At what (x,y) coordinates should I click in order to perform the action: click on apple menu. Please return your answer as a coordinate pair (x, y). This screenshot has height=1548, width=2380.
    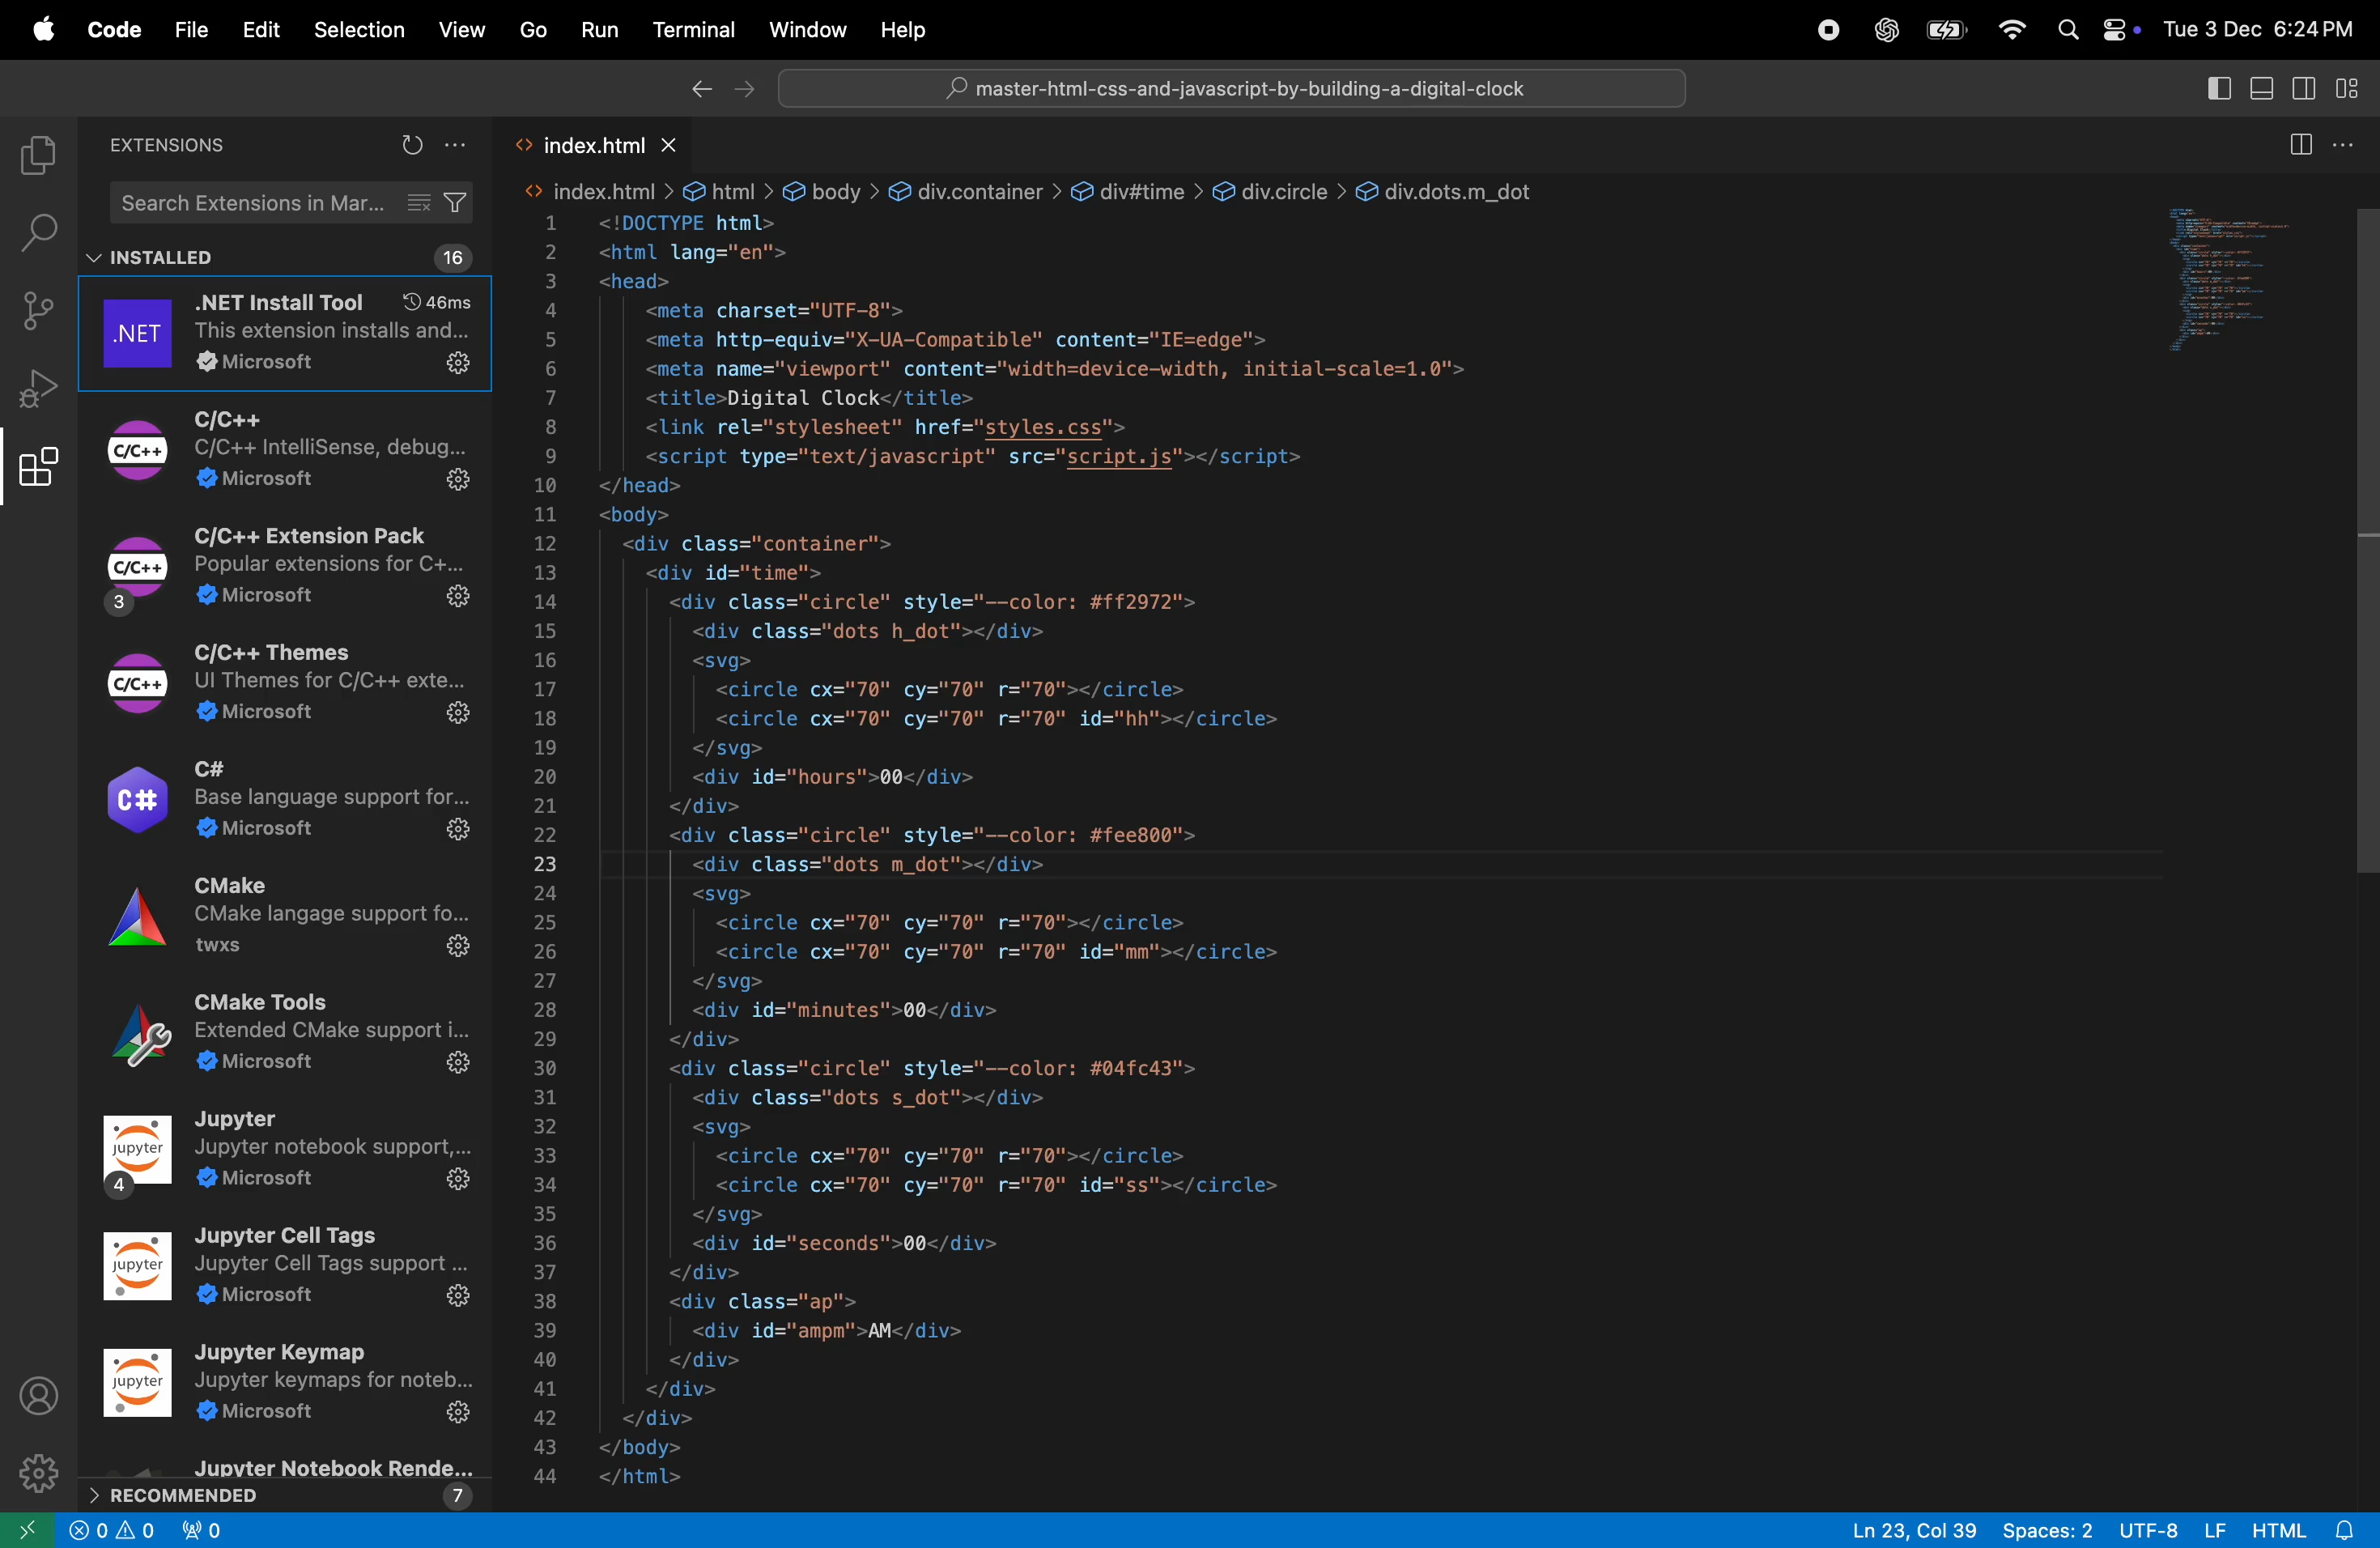
    Looking at the image, I should click on (42, 29).